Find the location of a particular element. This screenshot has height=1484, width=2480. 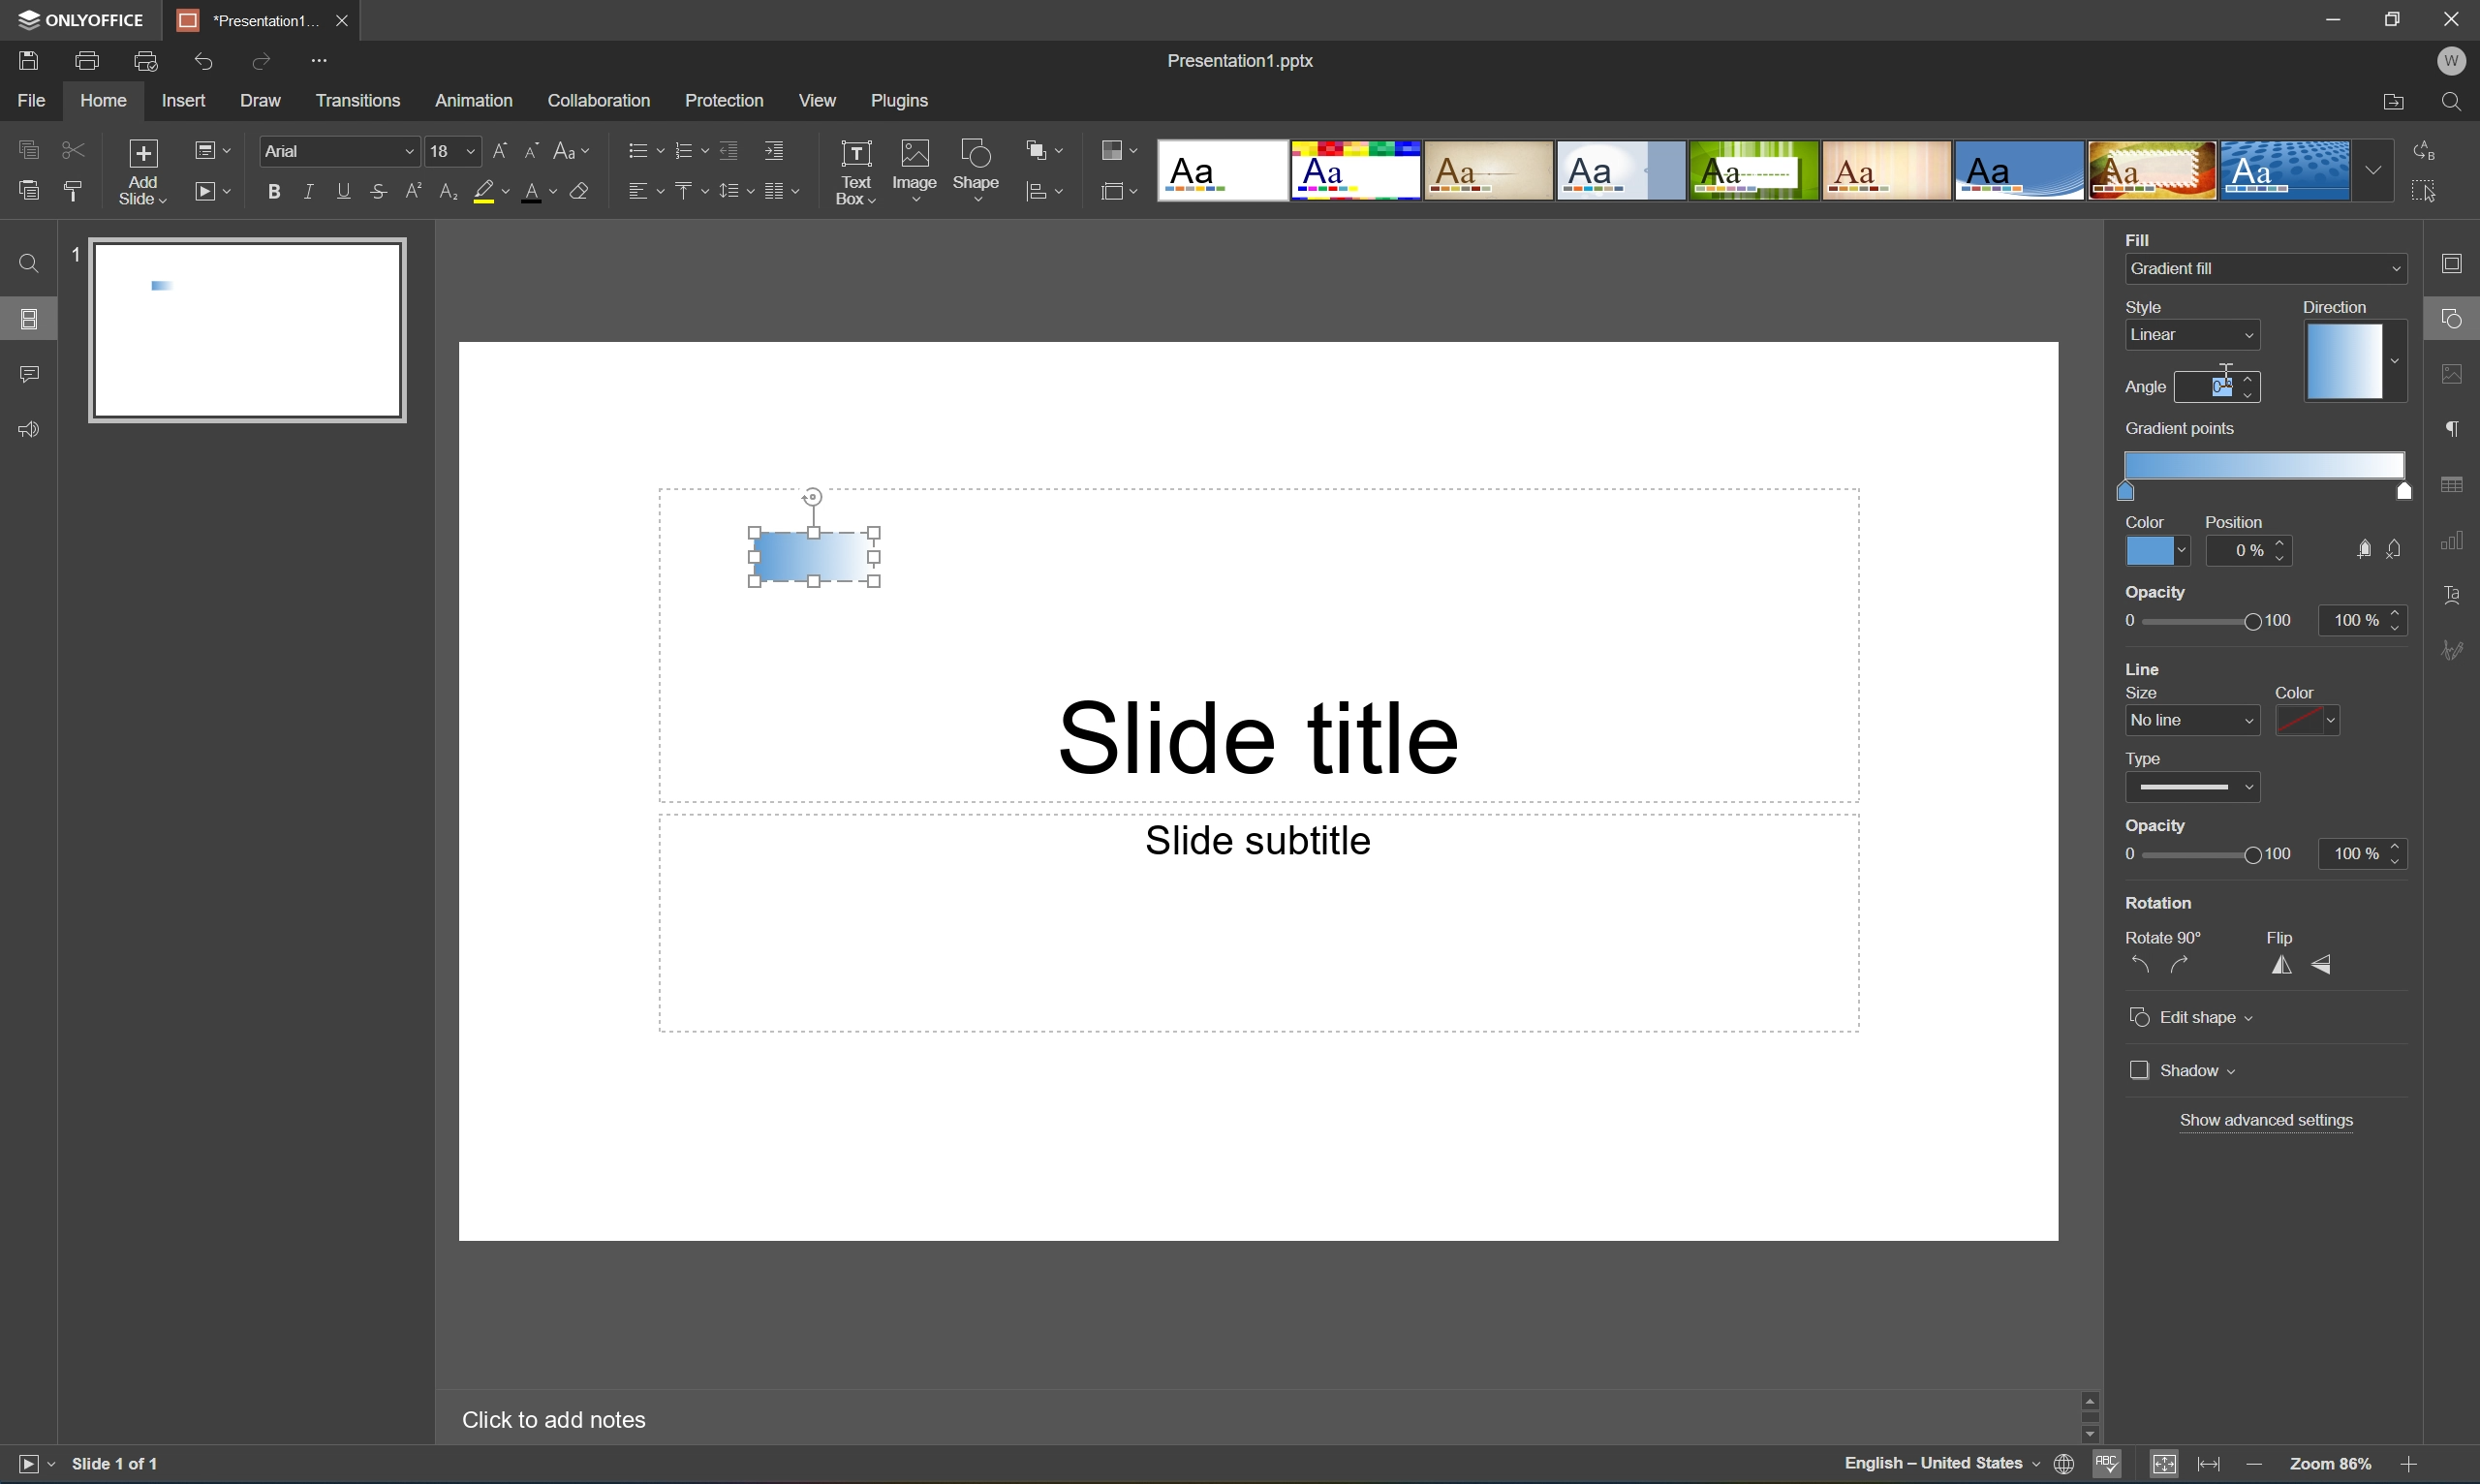

chart settings is located at coordinates (2452, 541).